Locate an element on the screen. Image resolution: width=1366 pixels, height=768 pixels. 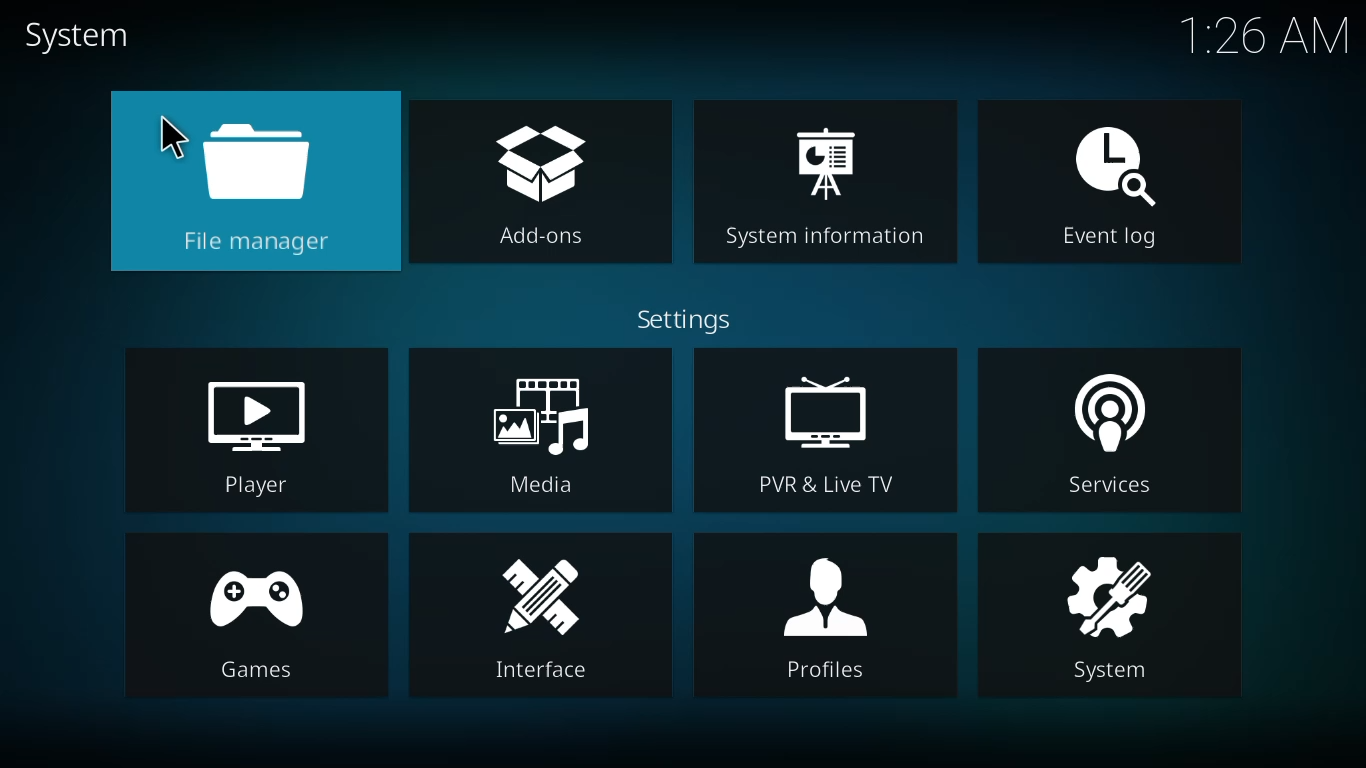
interface is located at coordinates (554, 615).